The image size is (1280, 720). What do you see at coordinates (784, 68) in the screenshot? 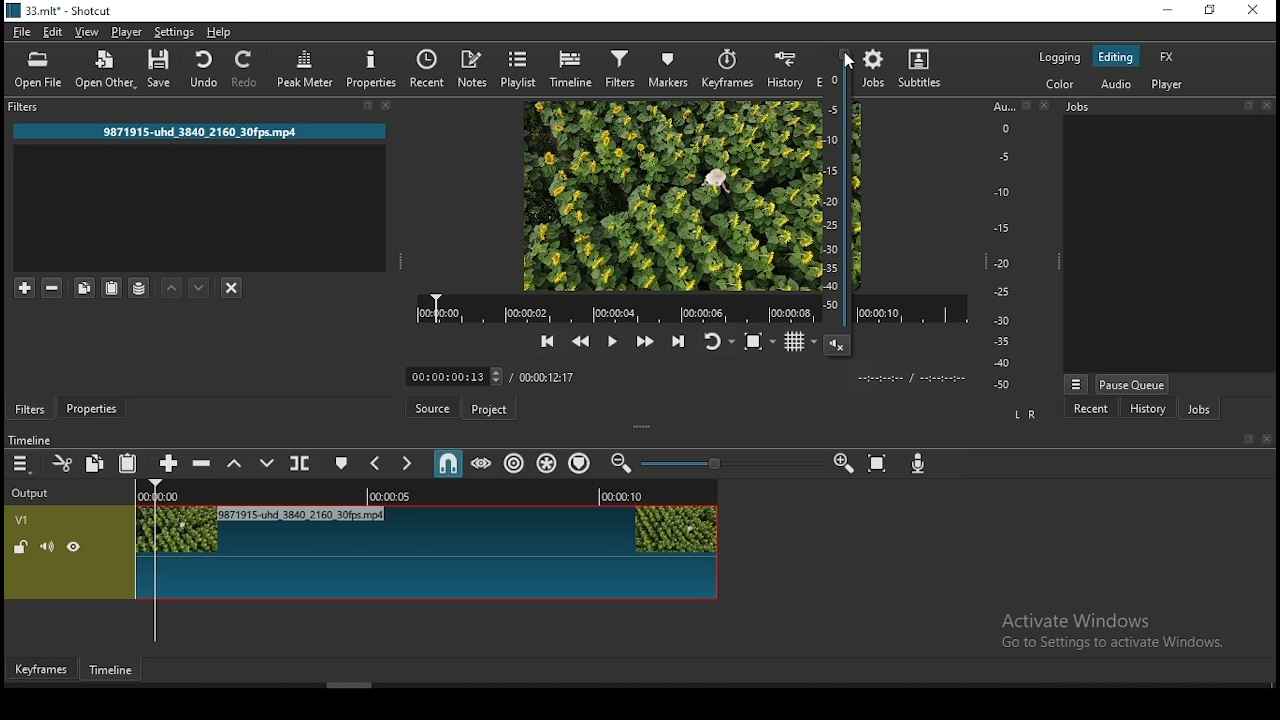
I see `history` at bounding box center [784, 68].